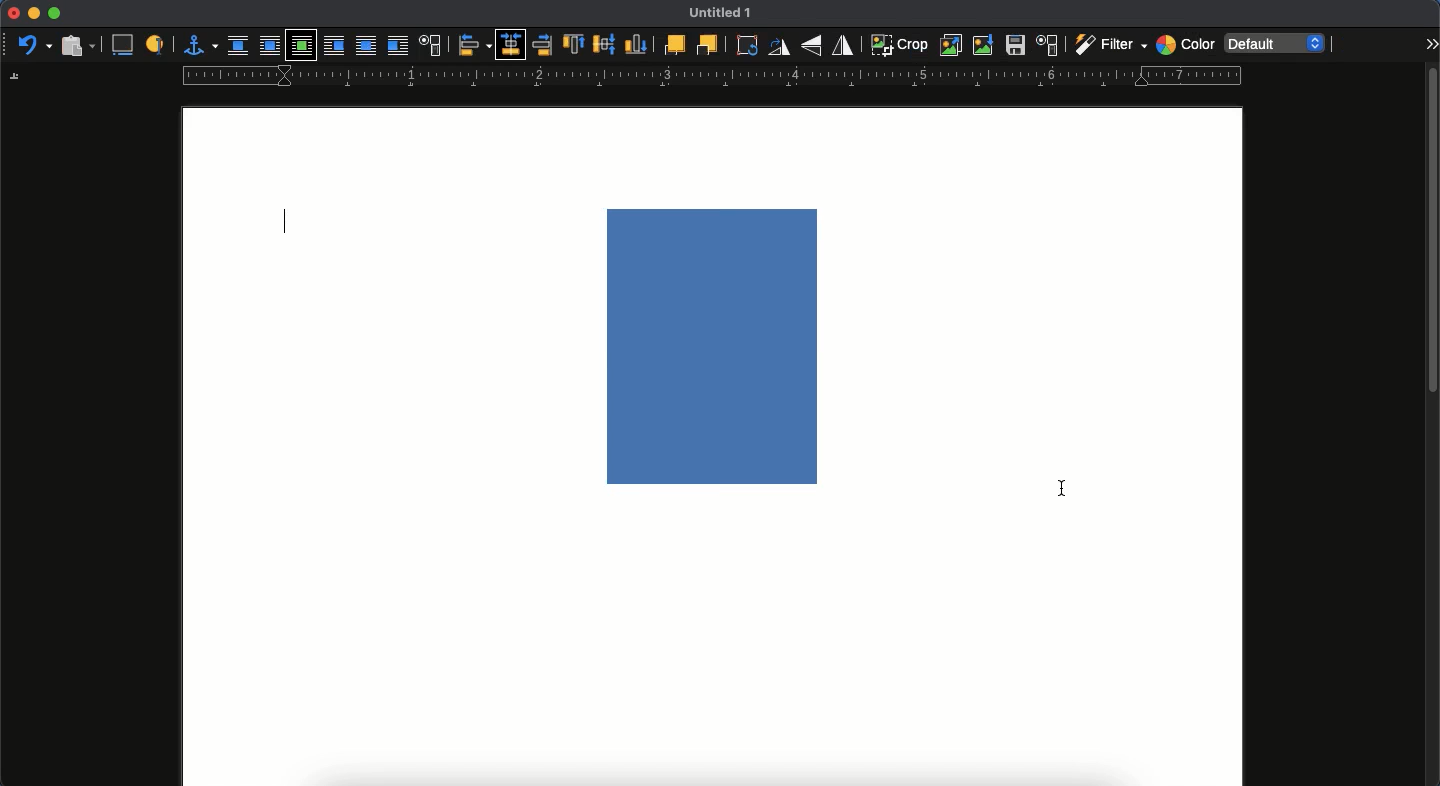  Describe the element at coordinates (510, 46) in the screenshot. I see `centered` at that location.